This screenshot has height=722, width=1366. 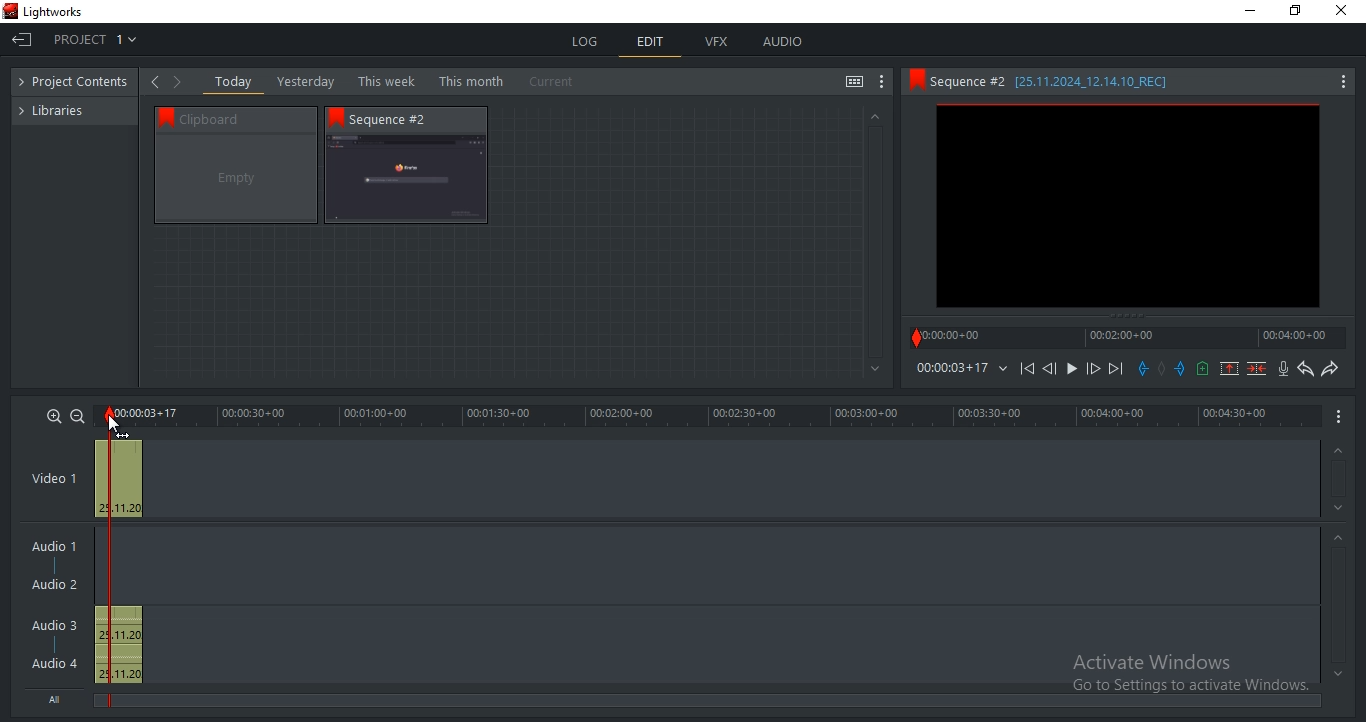 I want to click on video, so click(x=119, y=476).